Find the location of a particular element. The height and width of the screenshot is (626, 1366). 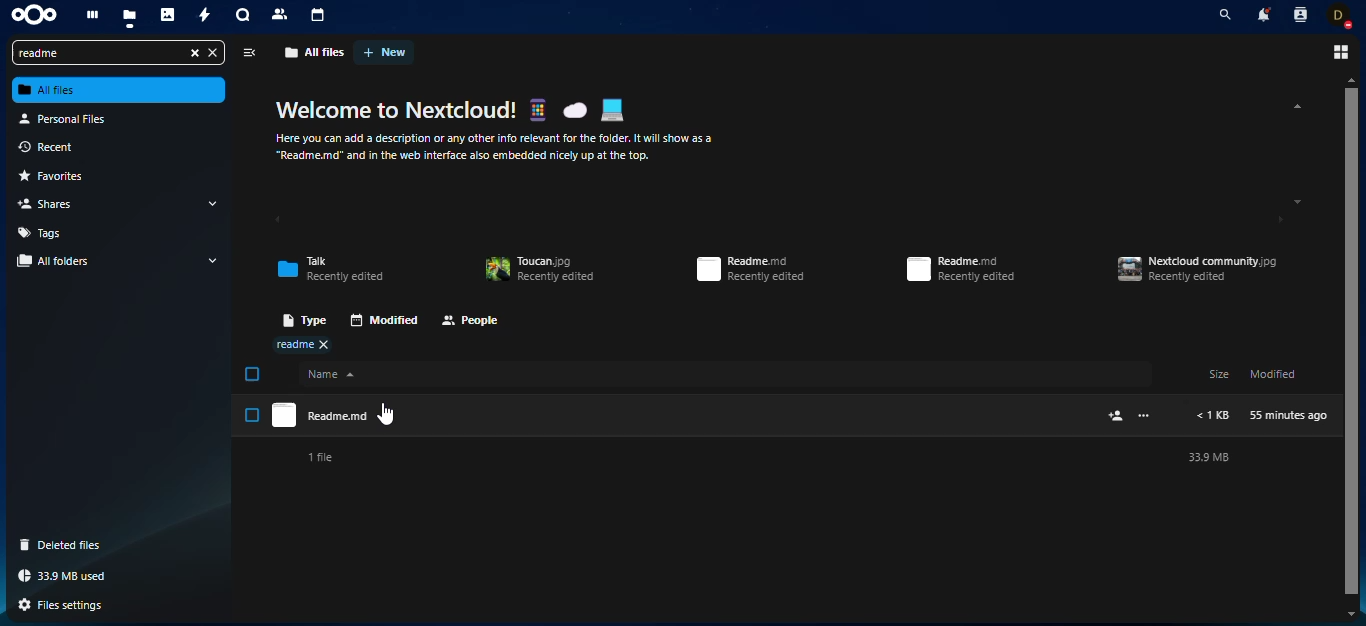

all files is located at coordinates (315, 52).